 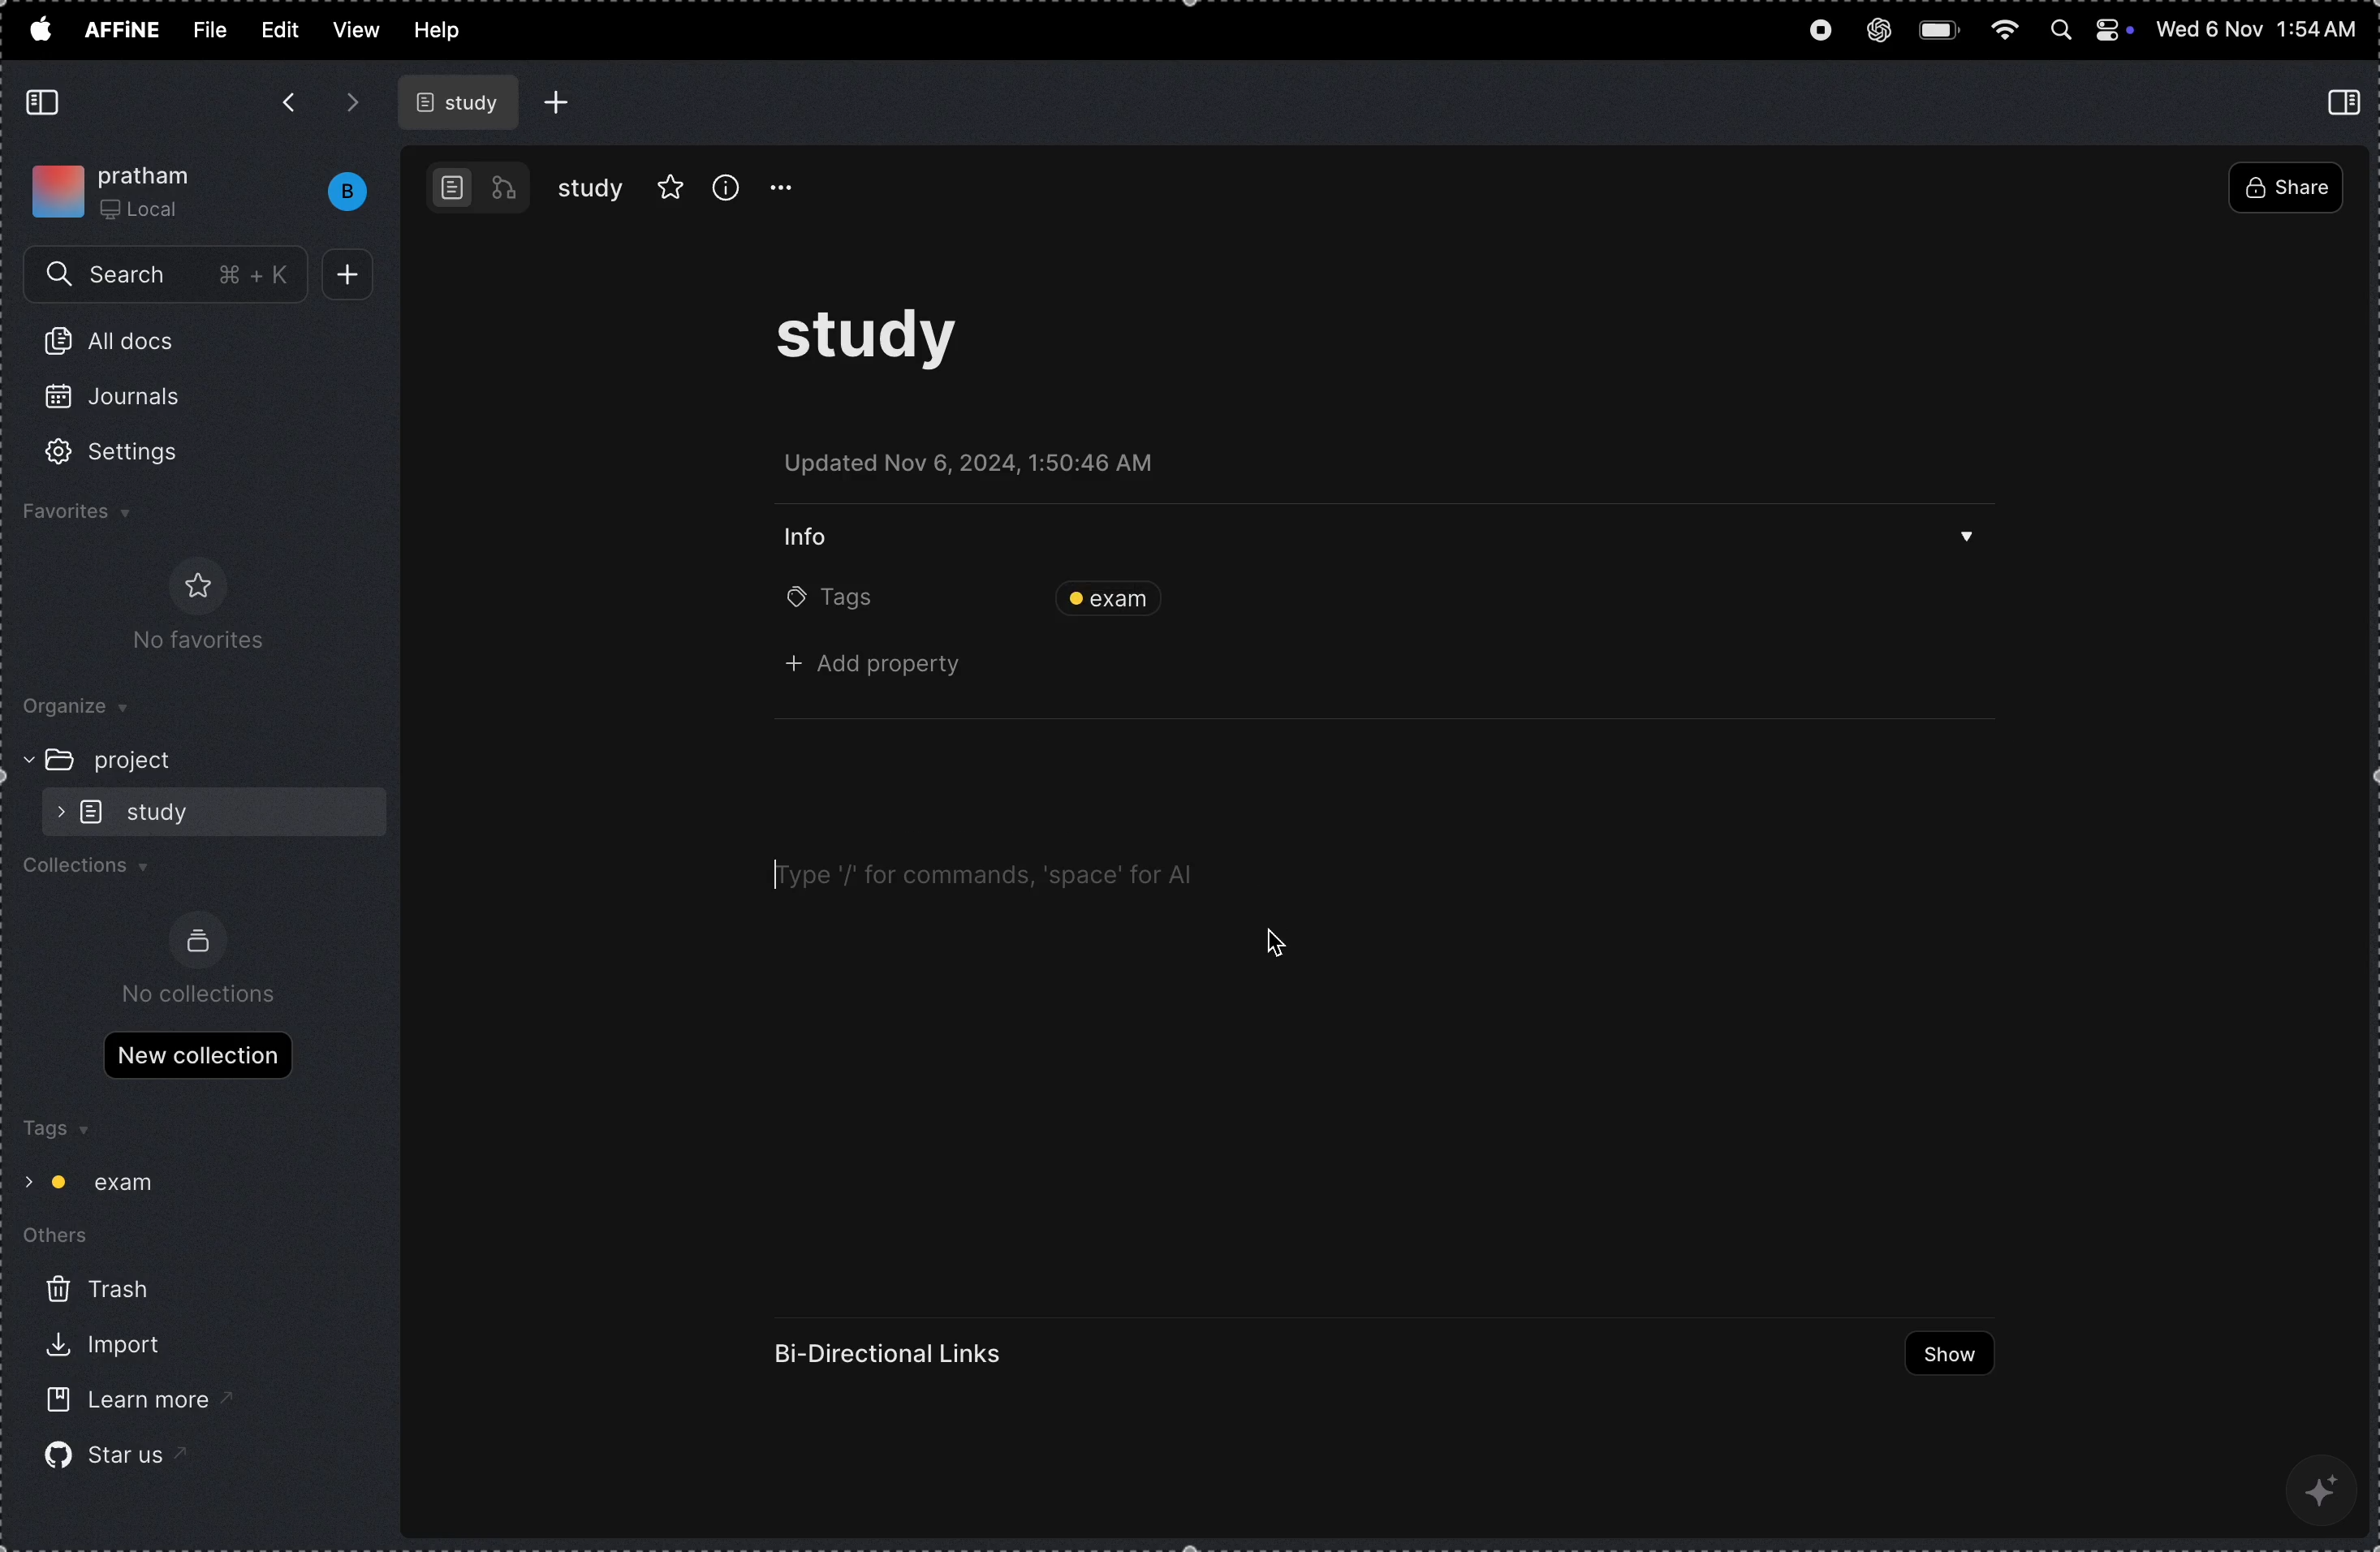 I want to click on wifi, so click(x=2006, y=31).